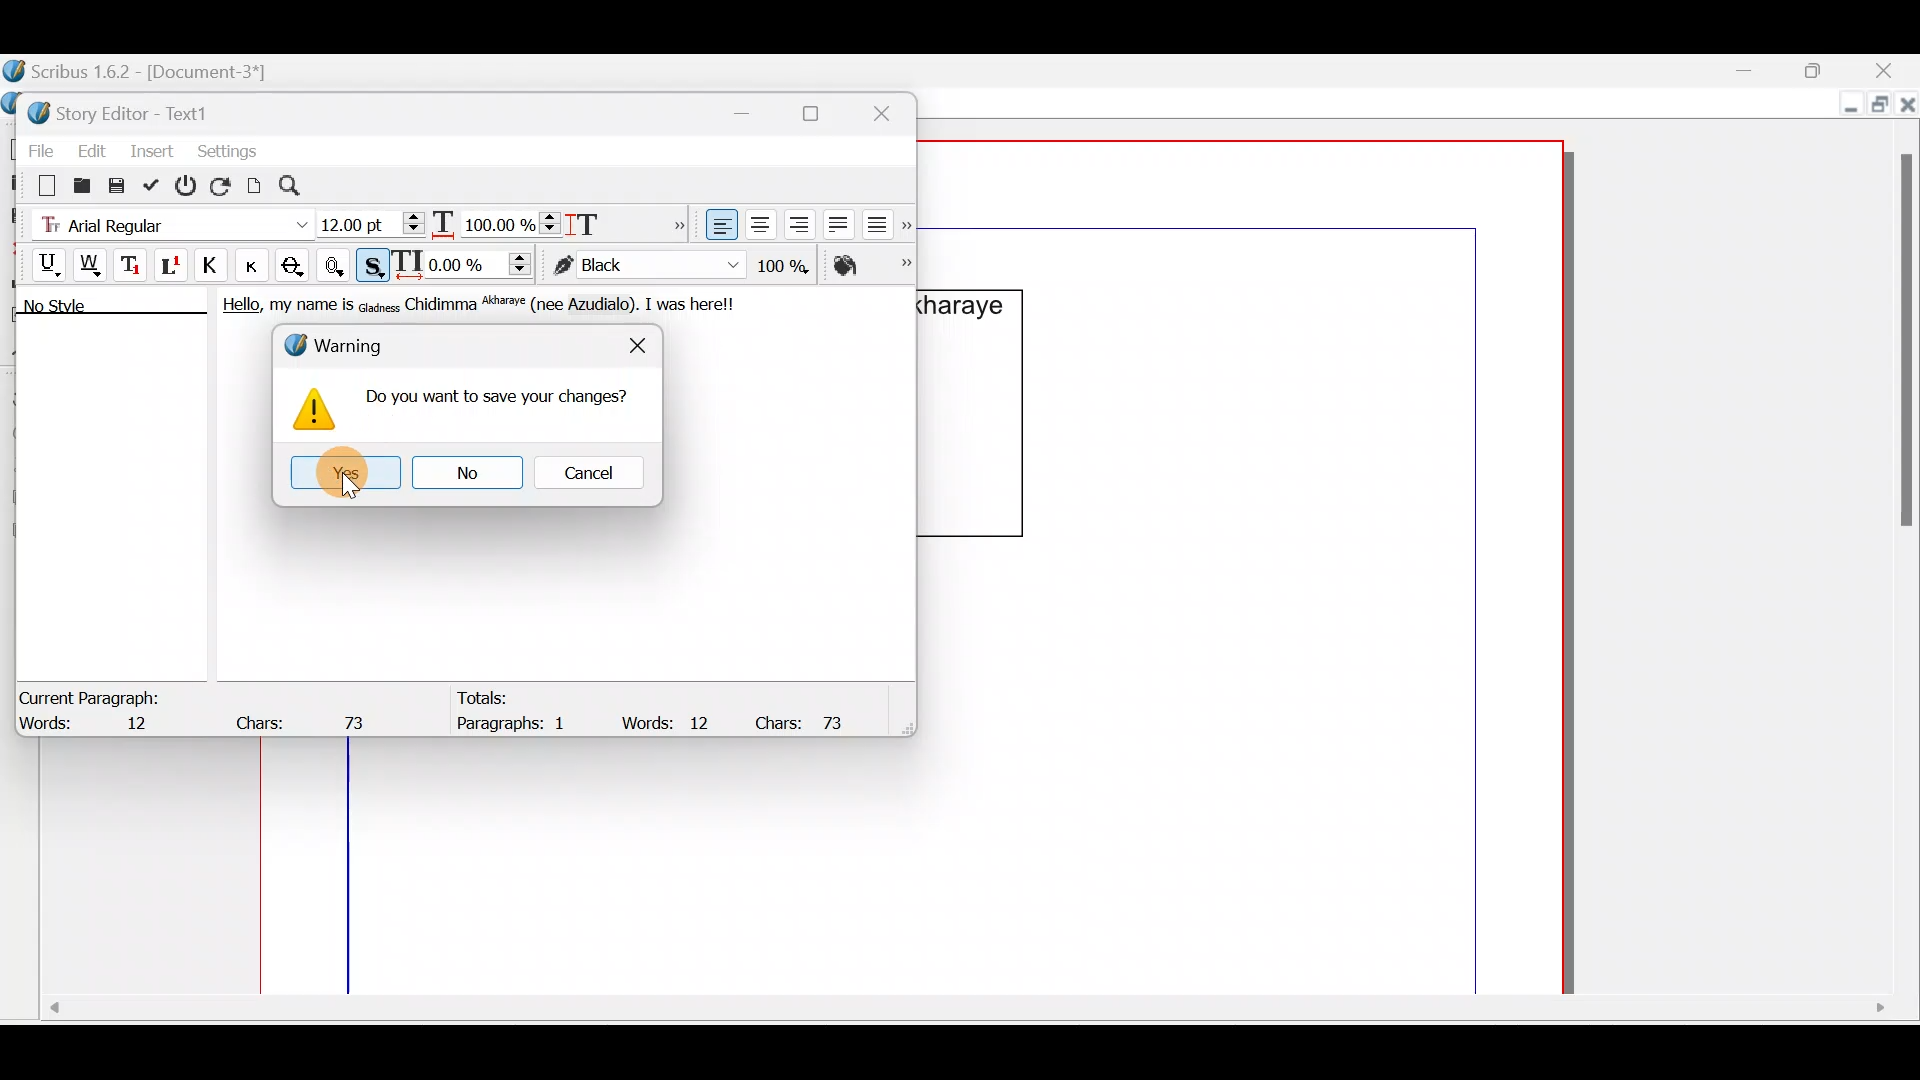  What do you see at coordinates (375, 263) in the screenshot?
I see `Shadowed text` at bounding box center [375, 263].